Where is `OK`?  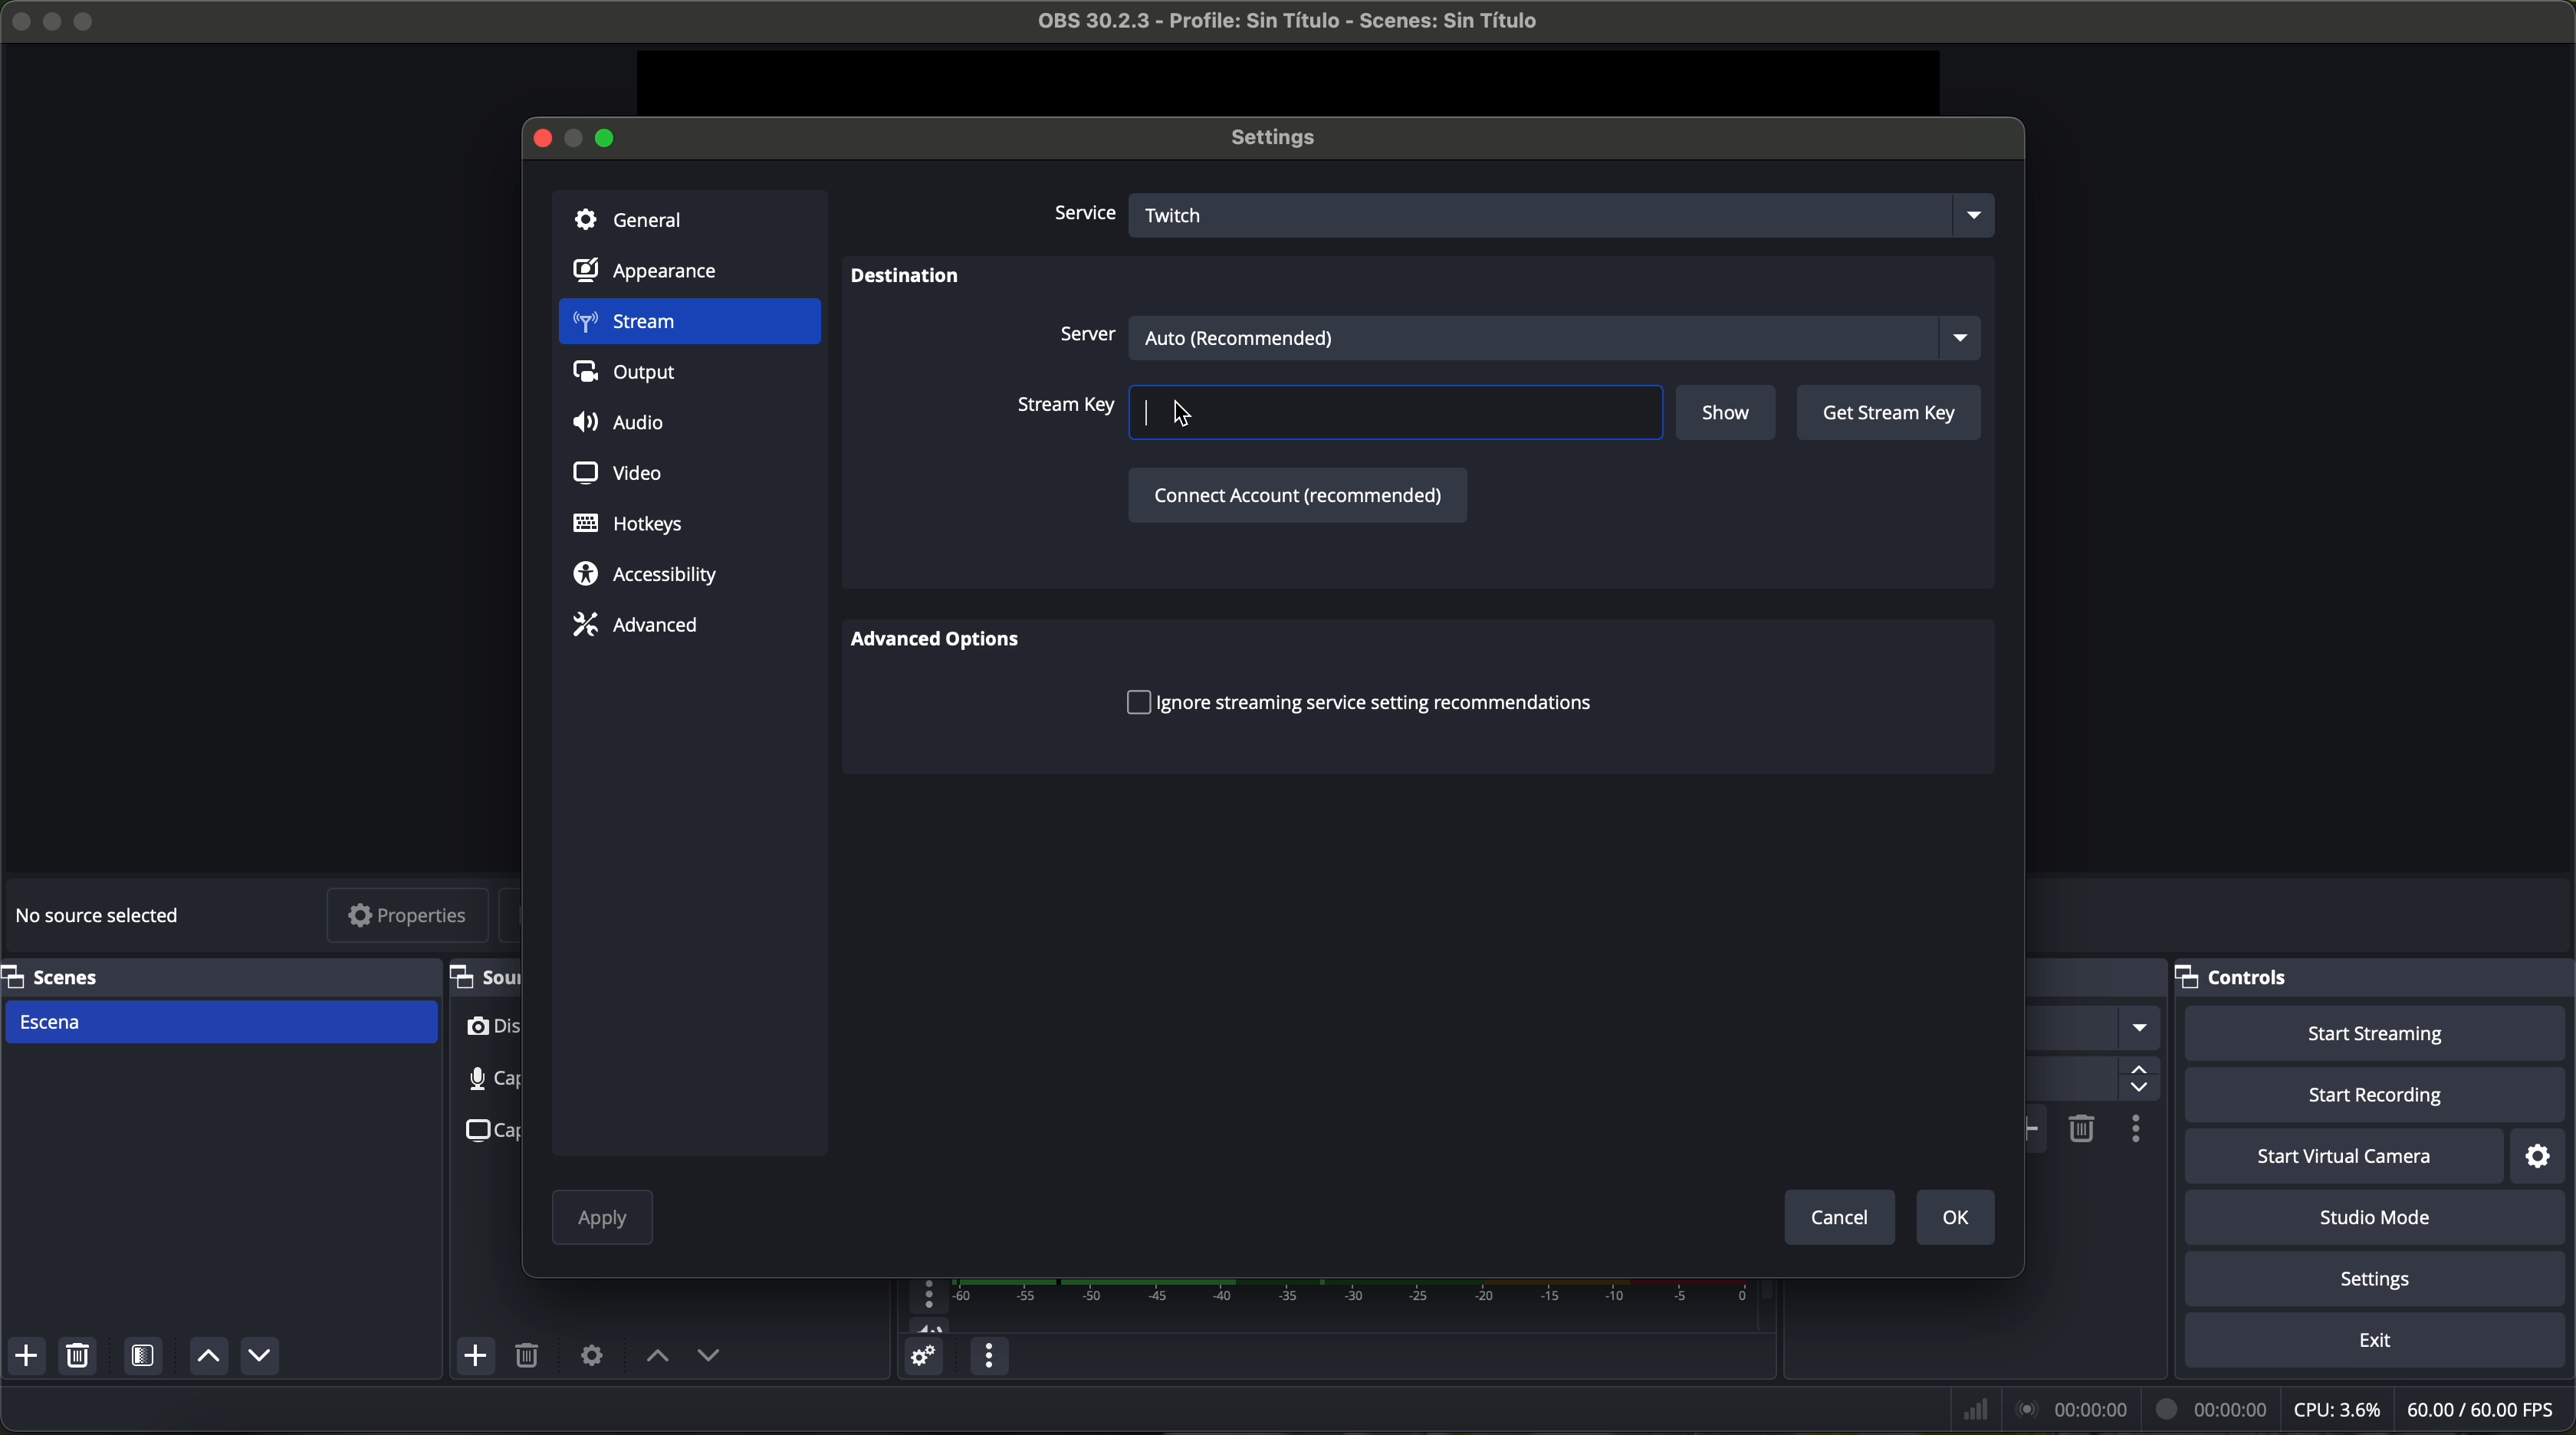
OK is located at coordinates (1951, 1216).